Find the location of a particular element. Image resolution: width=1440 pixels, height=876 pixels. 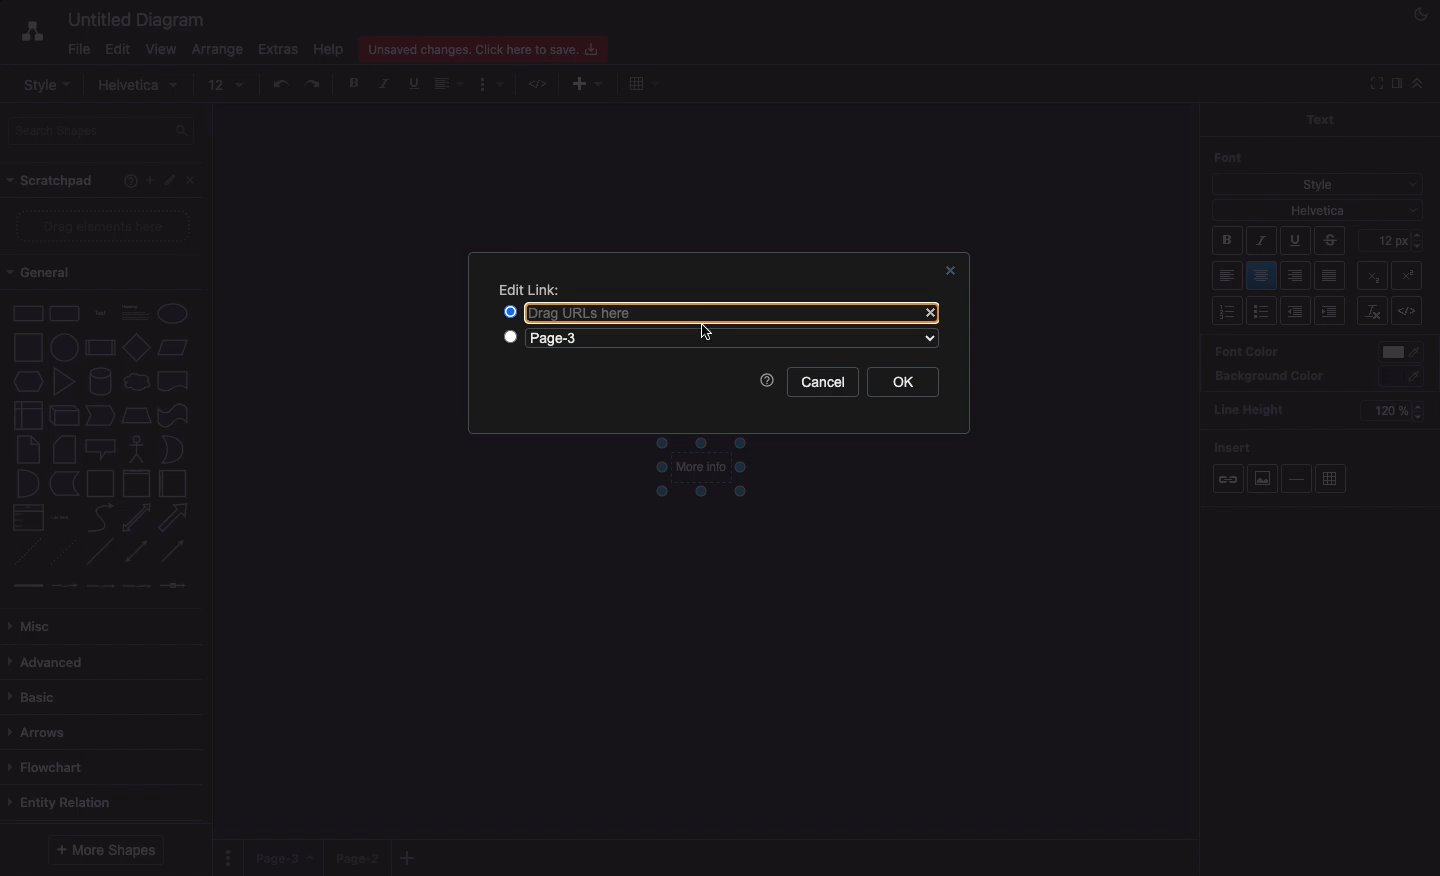

trapezoid is located at coordinates (136, 416).